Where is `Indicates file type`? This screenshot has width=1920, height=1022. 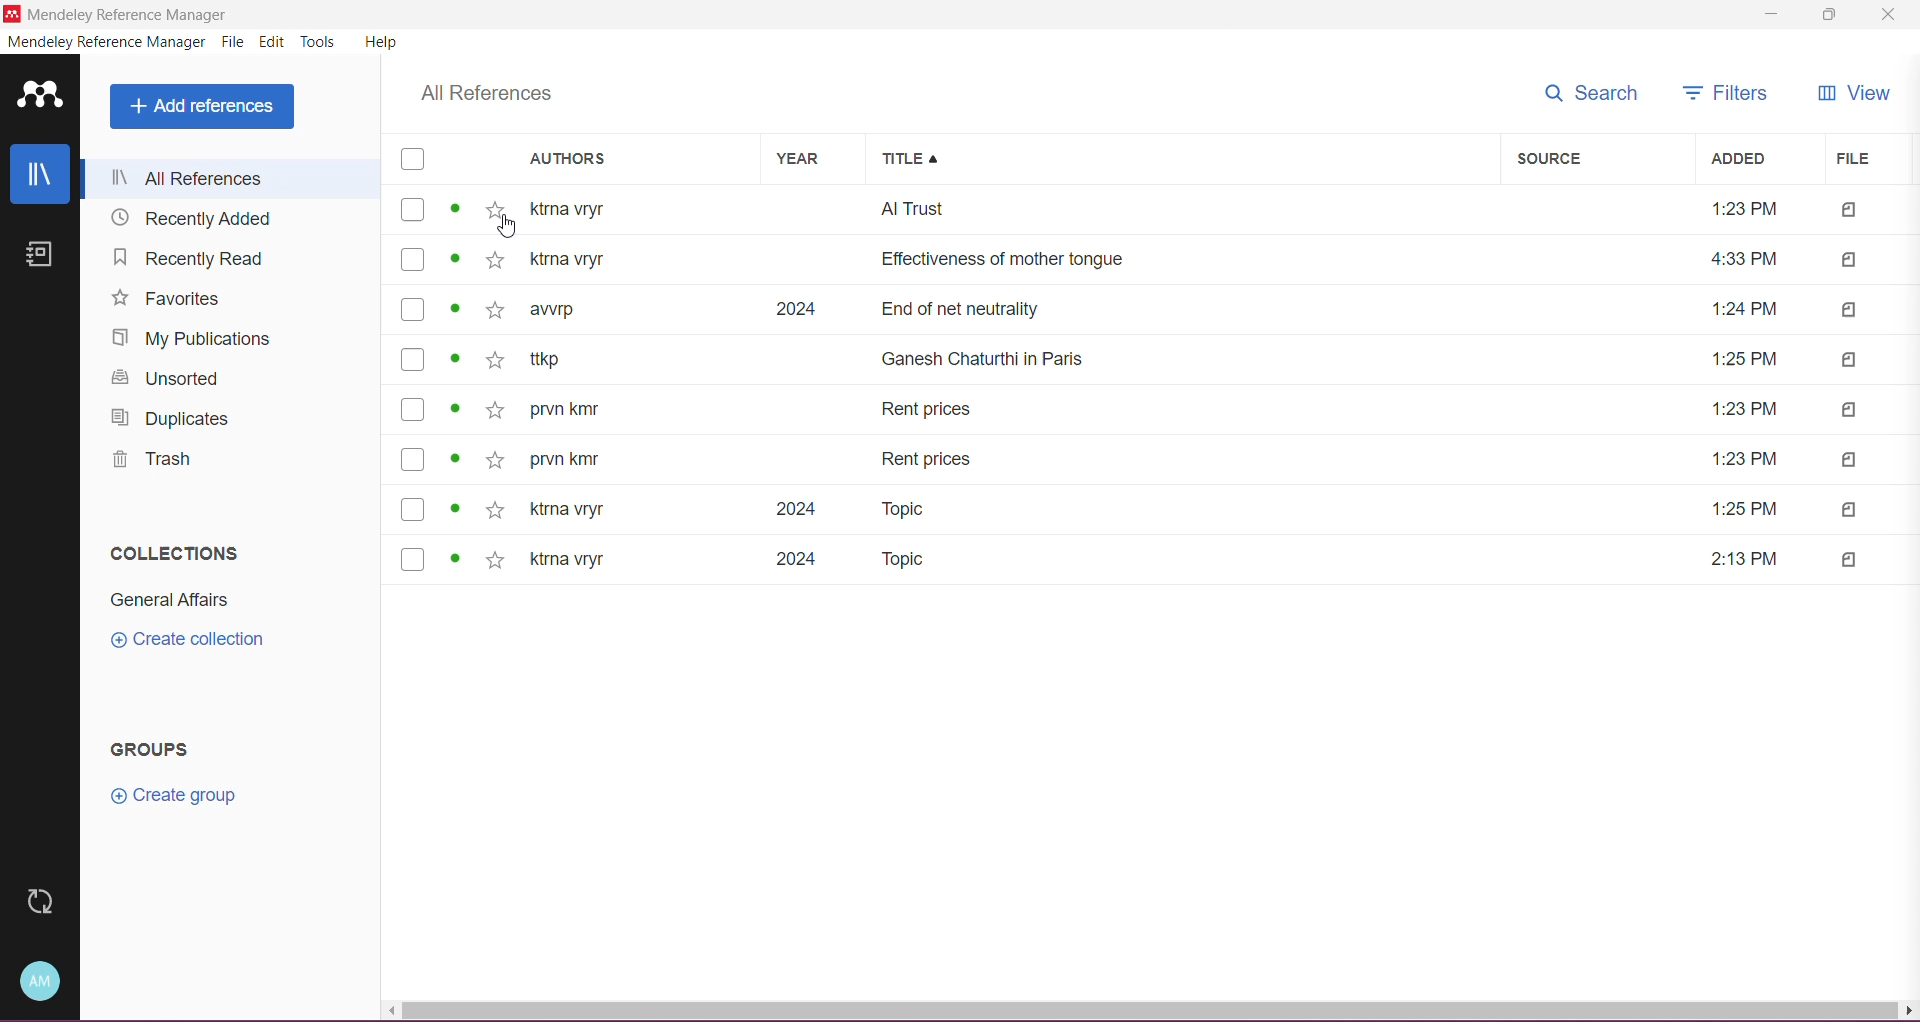 Indicates file type is located at coordinates (1850, 211).